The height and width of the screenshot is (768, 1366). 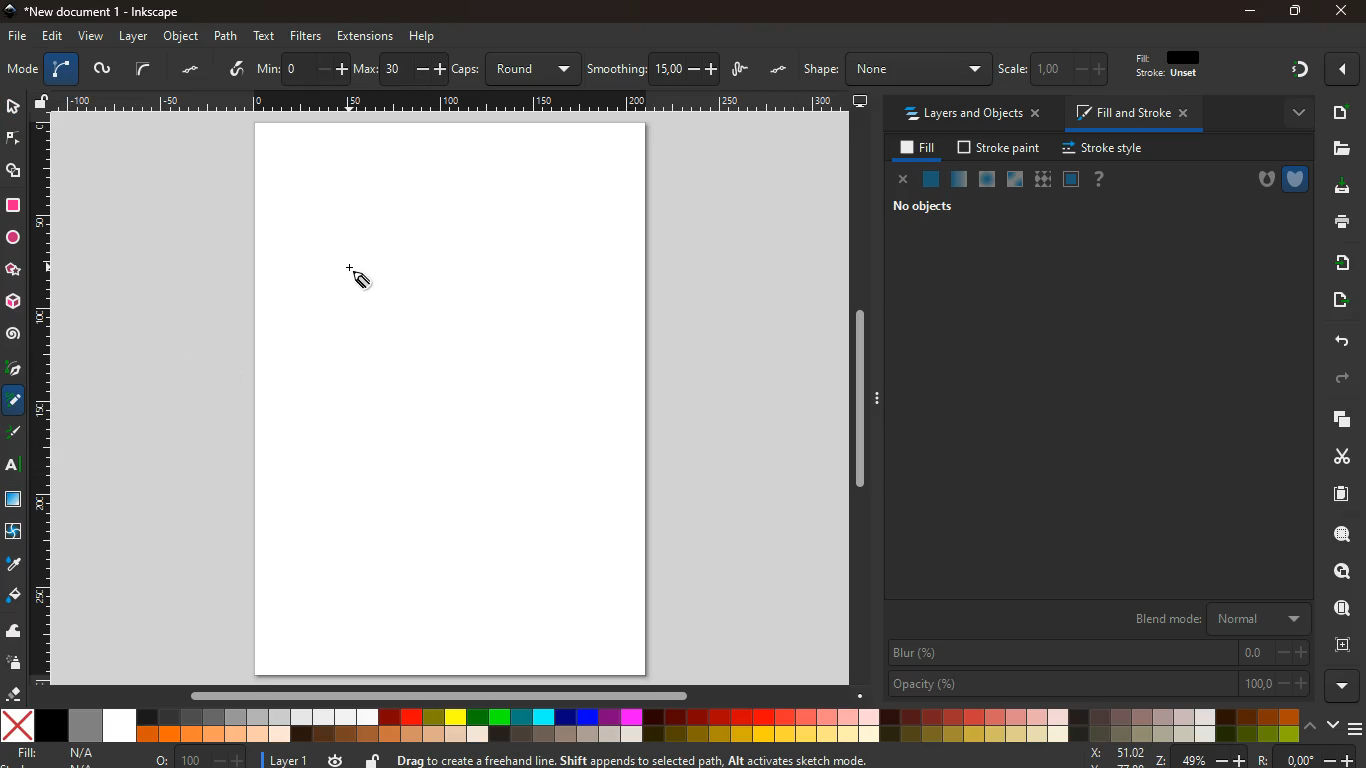 I want to click on send, so click(x=1343, y=302).